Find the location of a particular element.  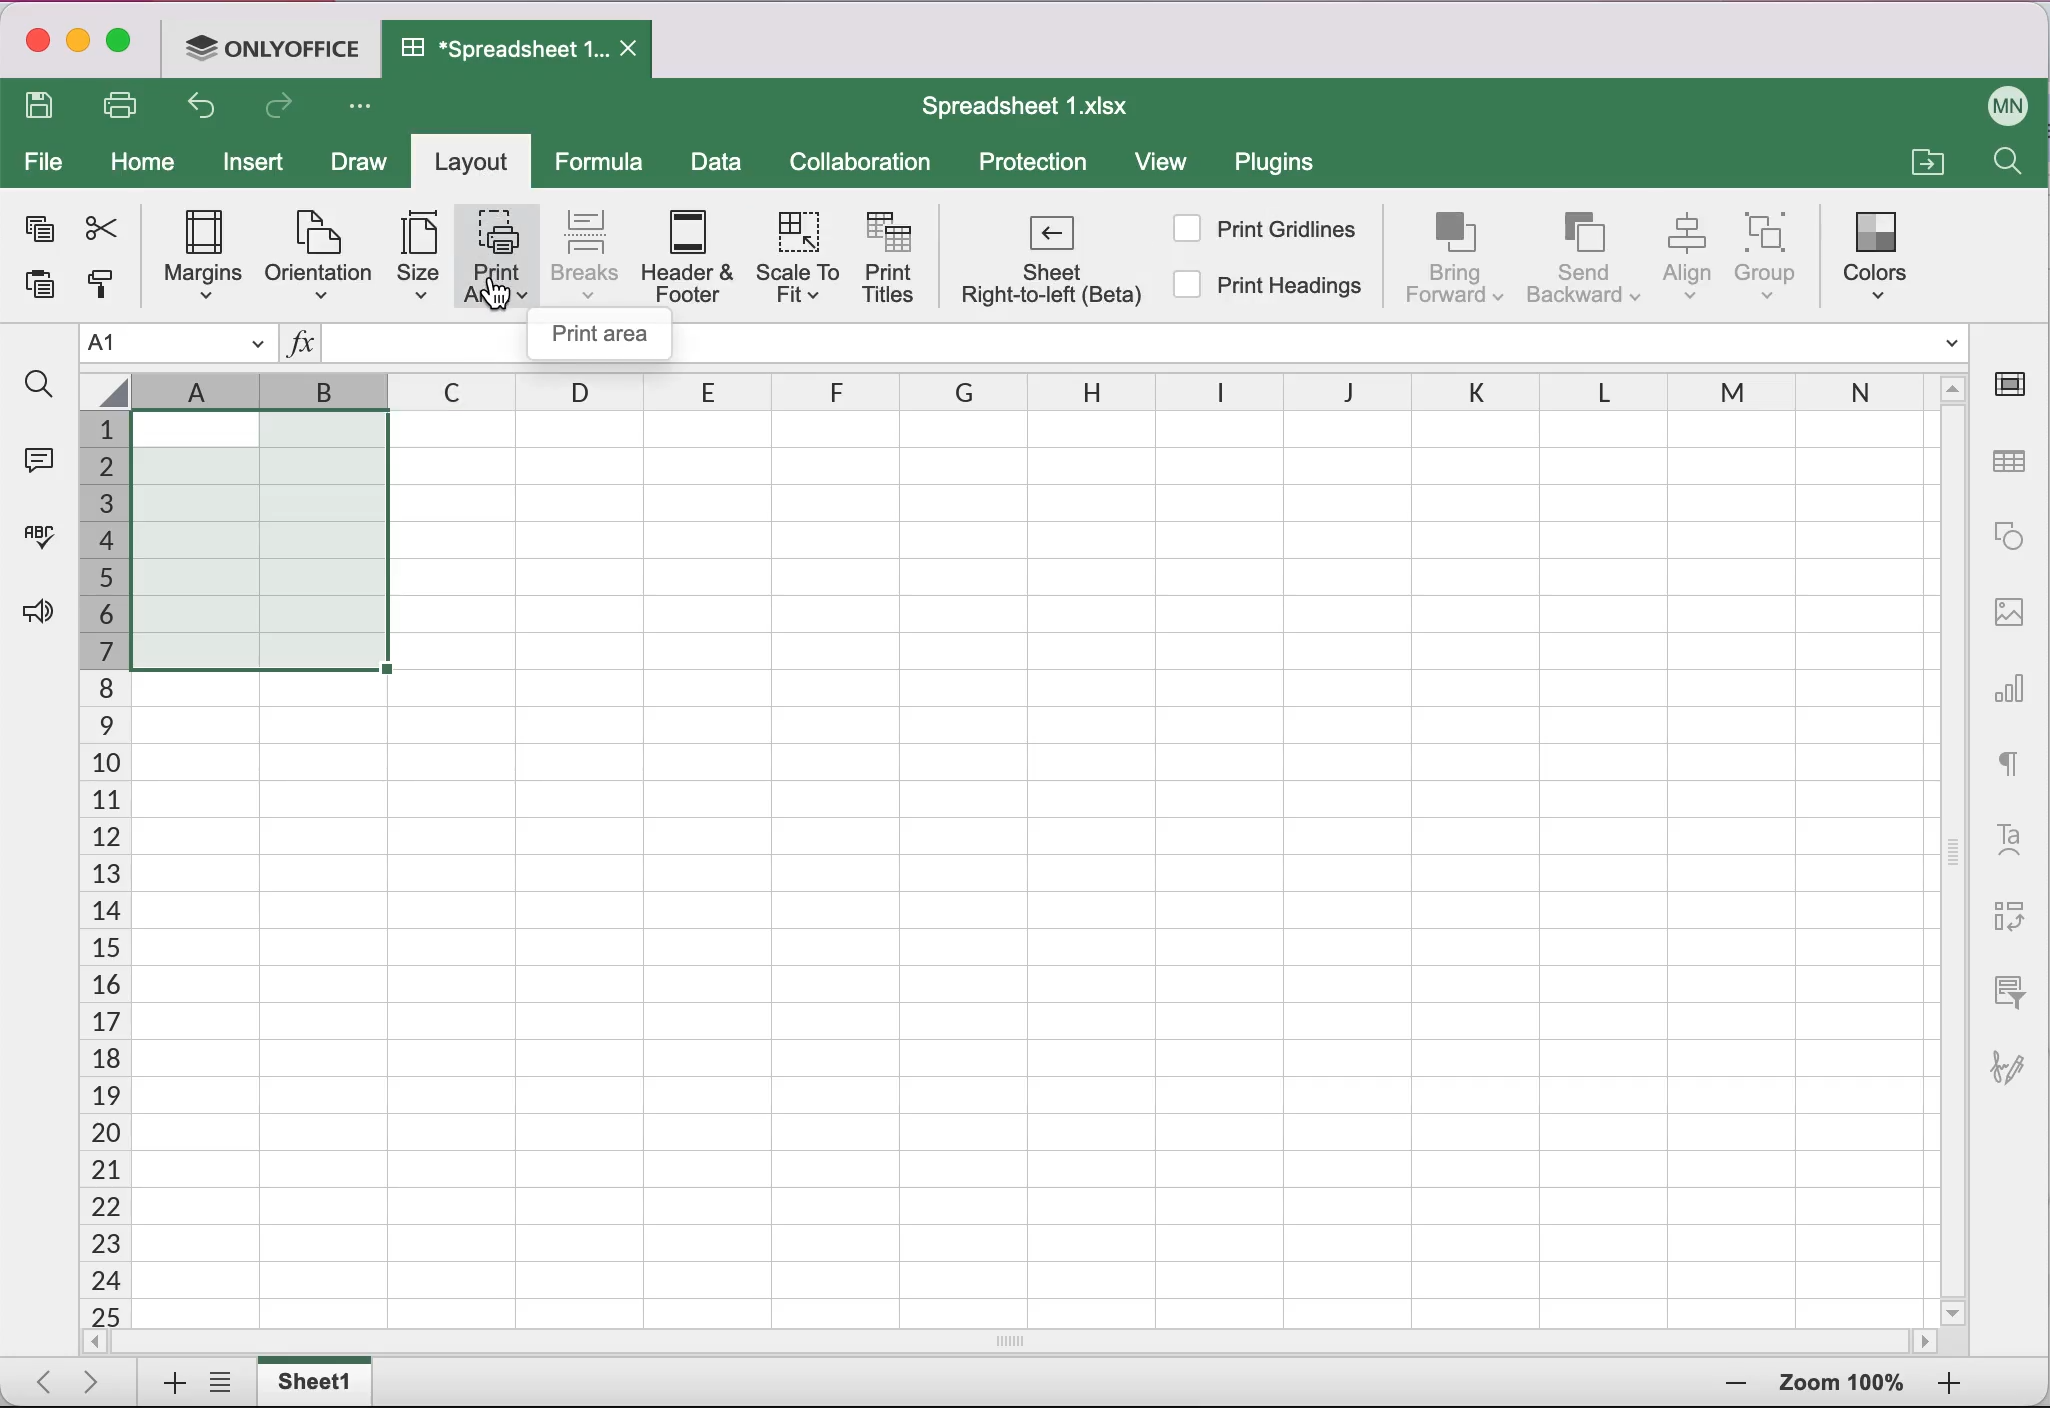

Name manager A1 is located at coordinates (178, 344).